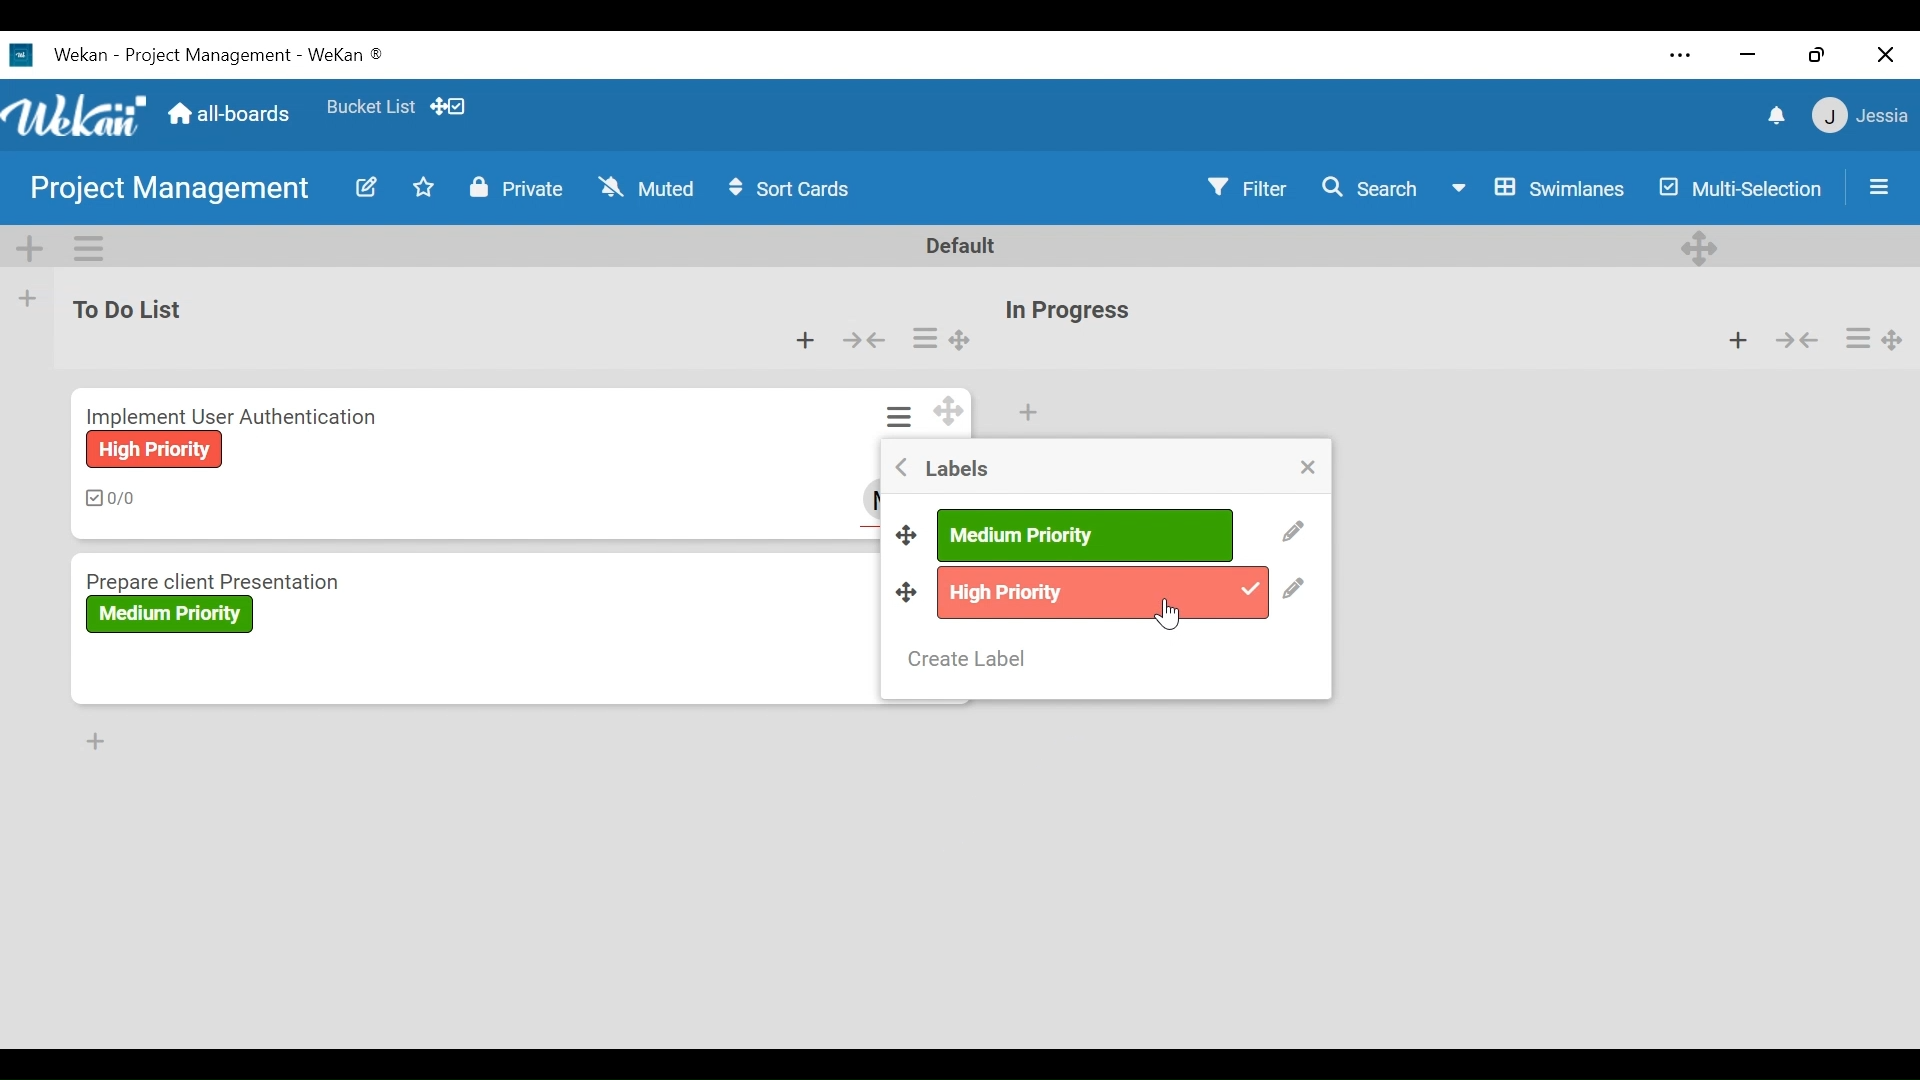 This screenshot has width=1920, height=1080. What do you see at coordinates (1065, 311) in the screenshot?
I see `List Name` at bounding box center [1065, 311].